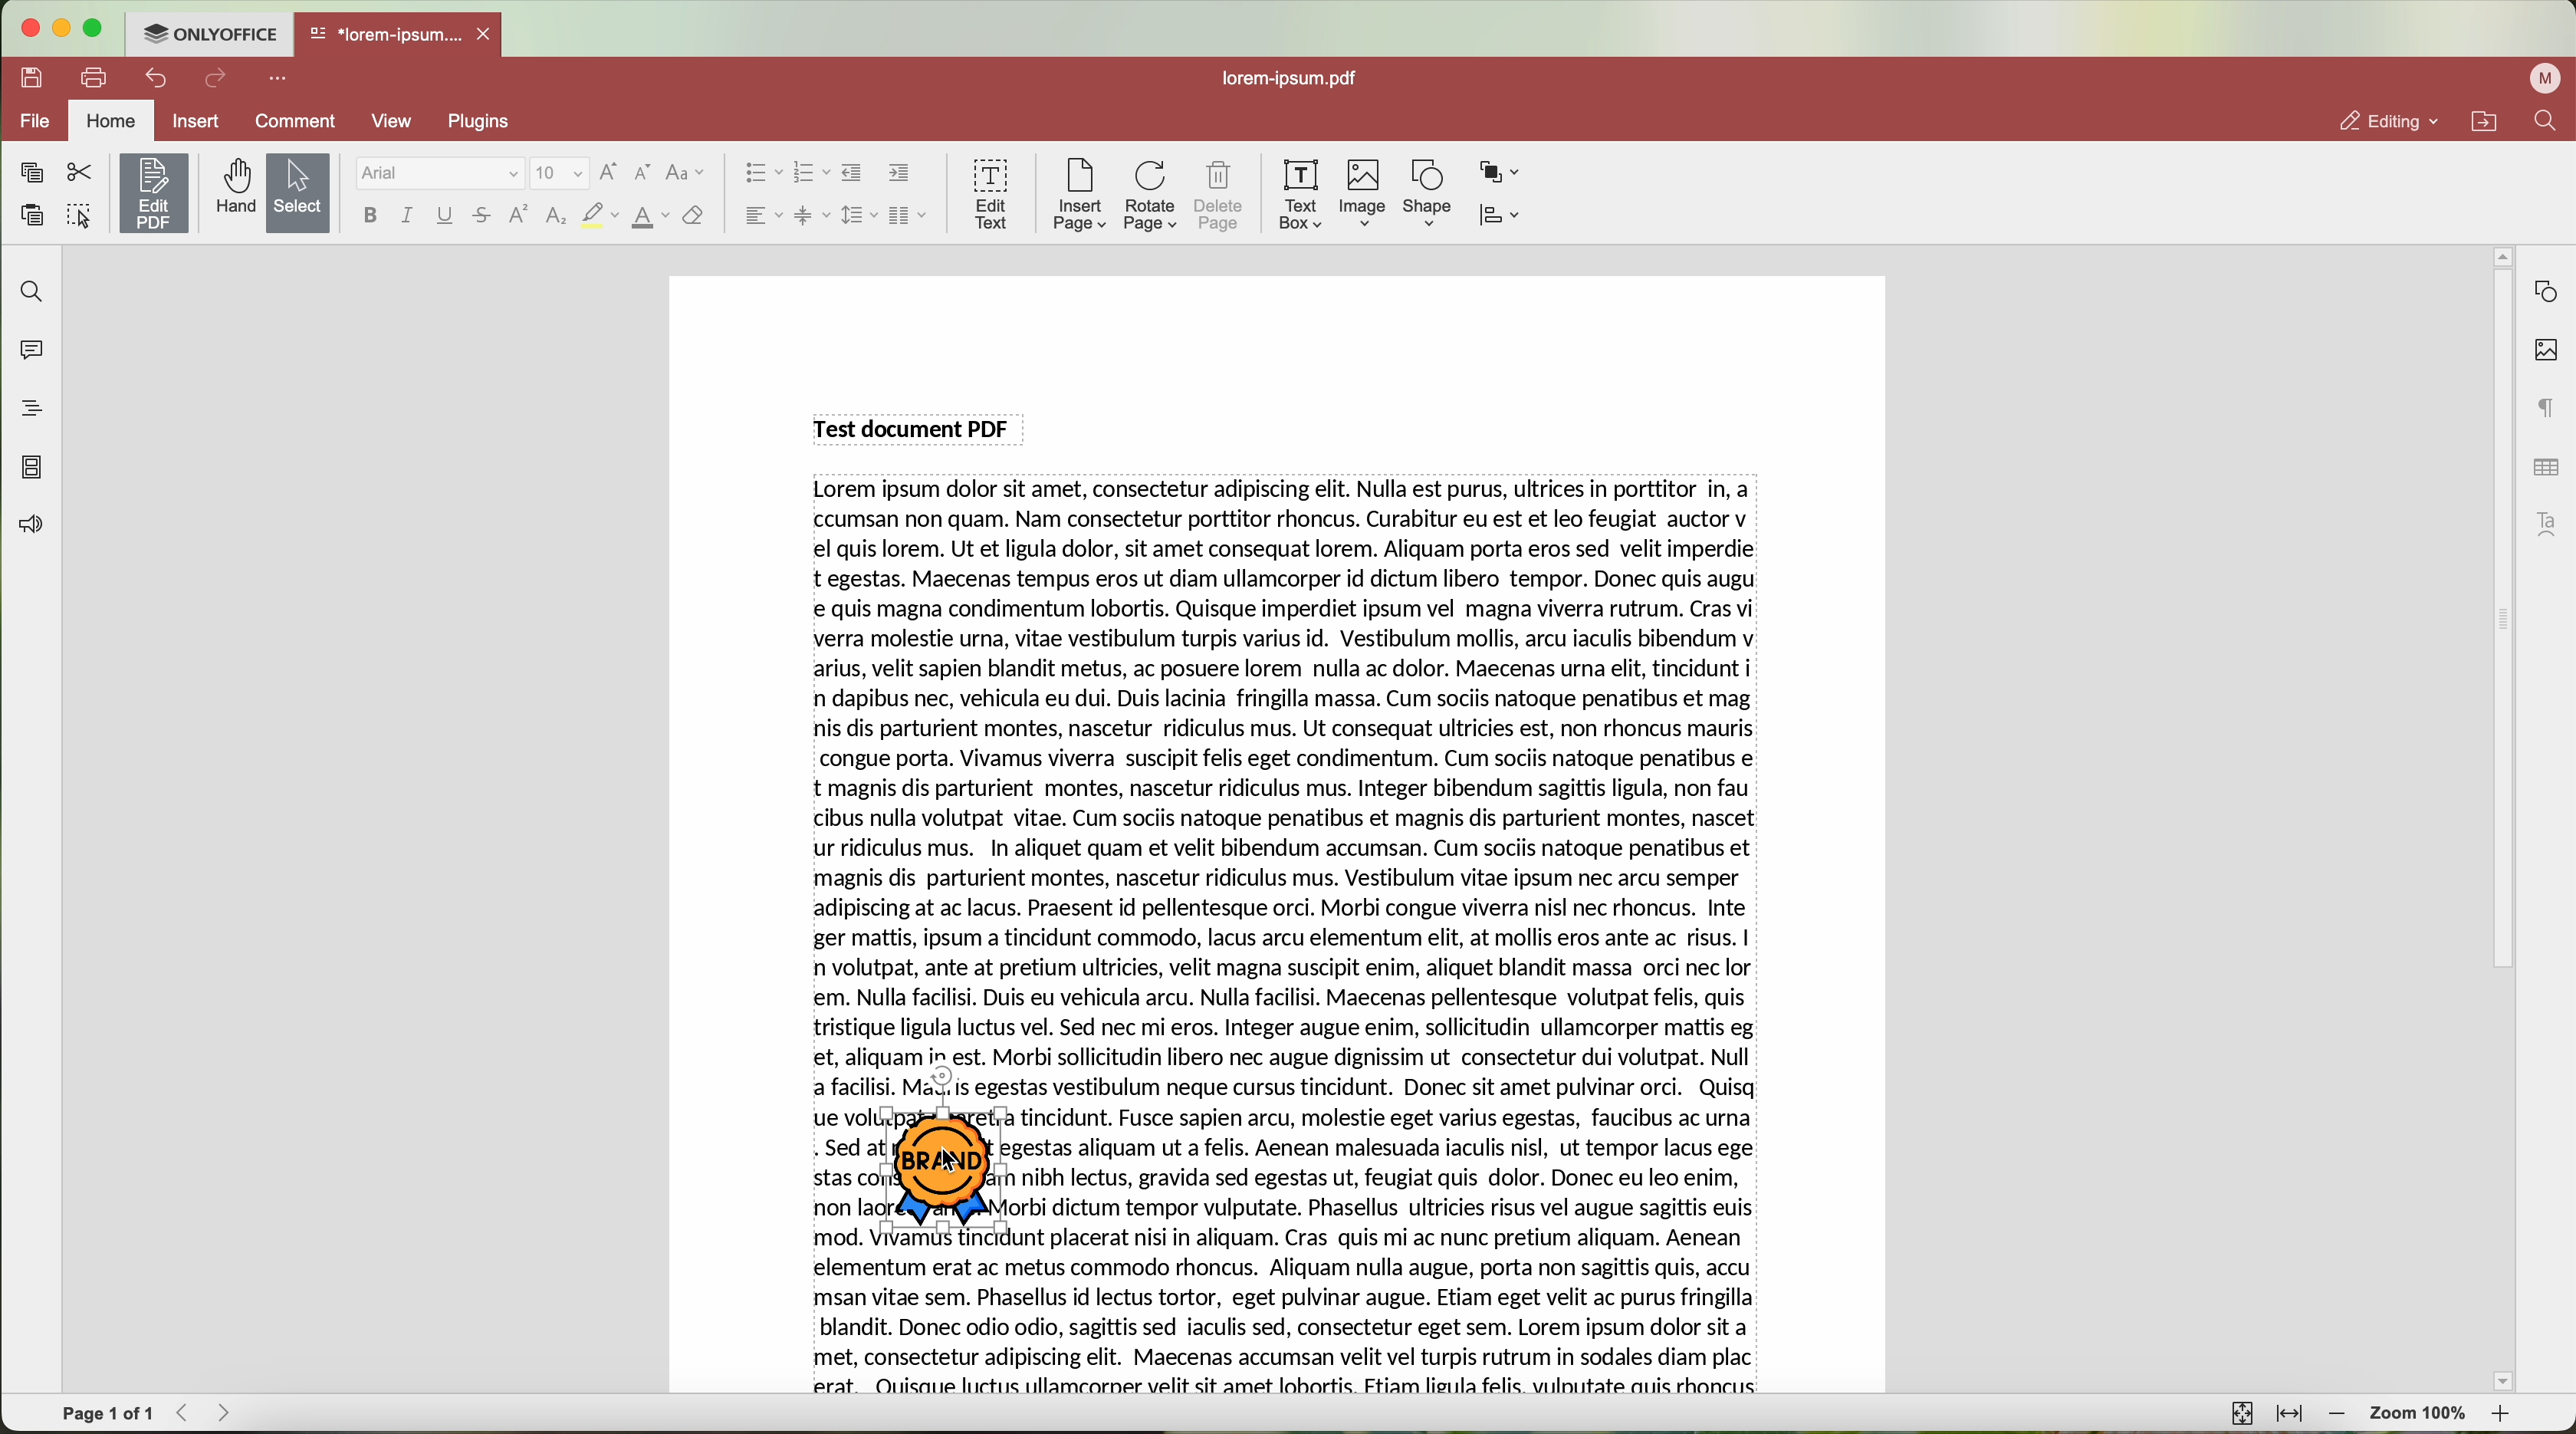  What do you see at coordinates (299, 124) in the screenshot?
I see `comment` at bounding box center [299, 124].